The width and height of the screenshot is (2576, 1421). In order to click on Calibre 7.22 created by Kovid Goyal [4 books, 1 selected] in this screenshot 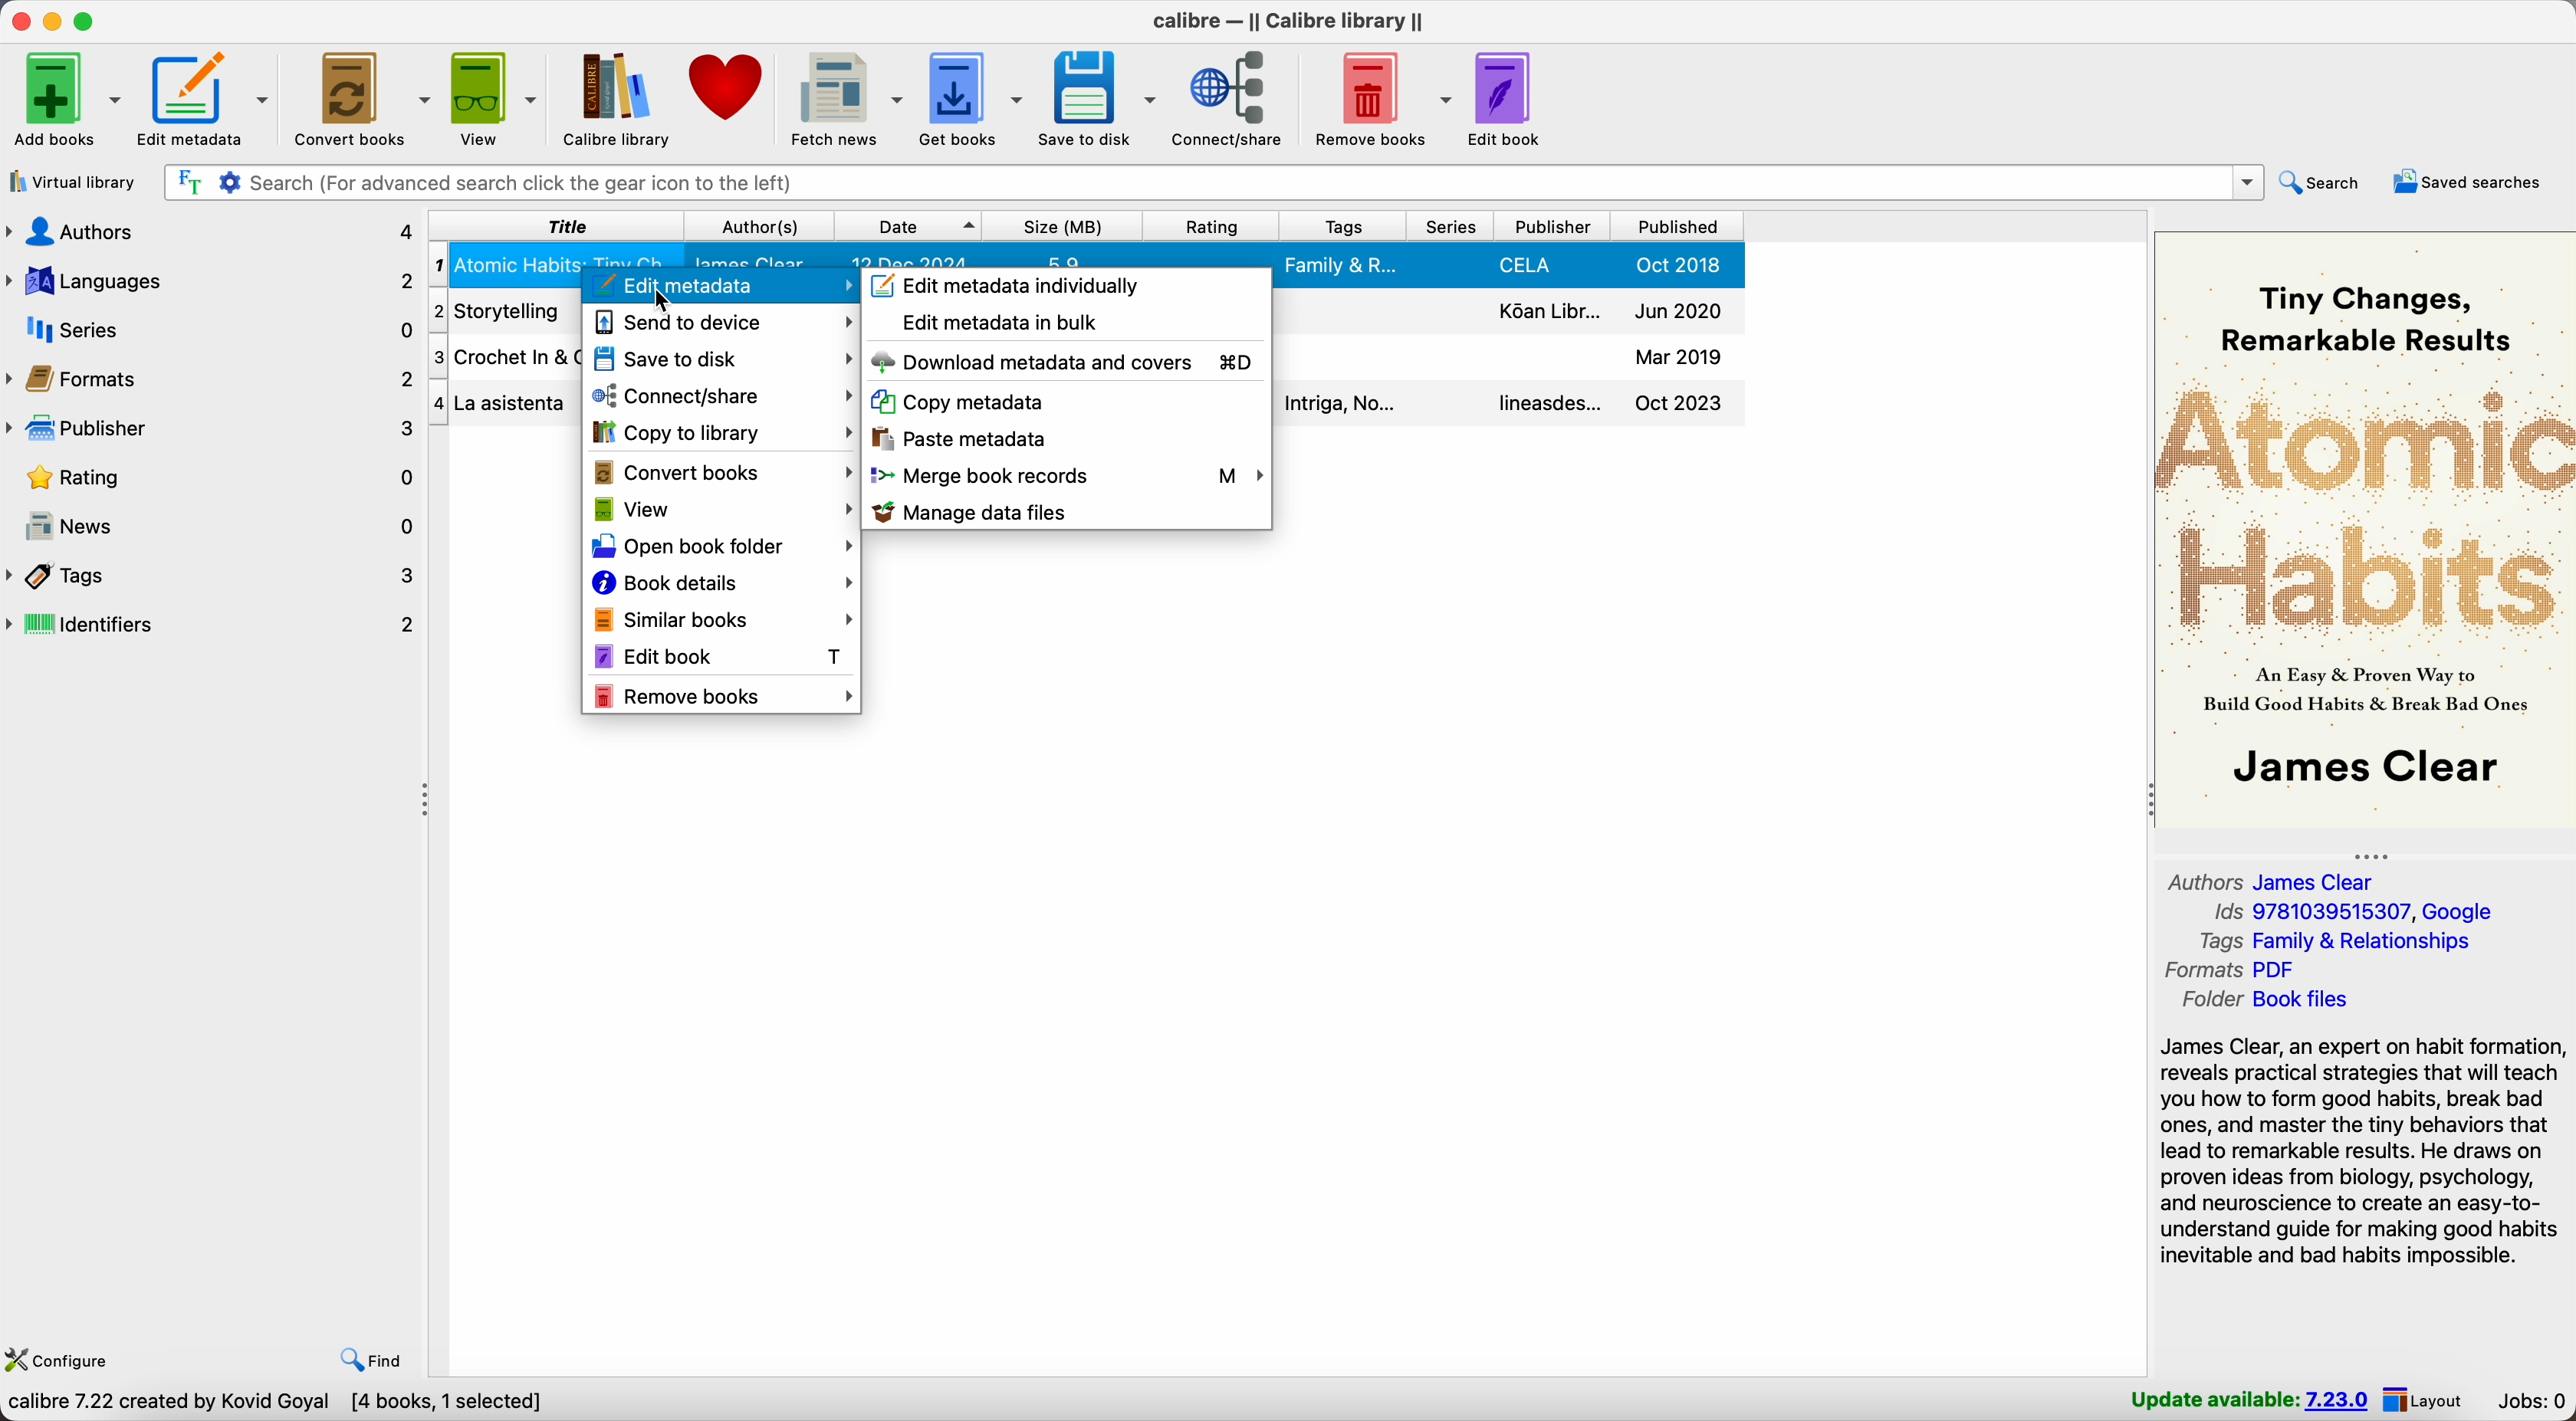, I will do `click(275, 1404)`.